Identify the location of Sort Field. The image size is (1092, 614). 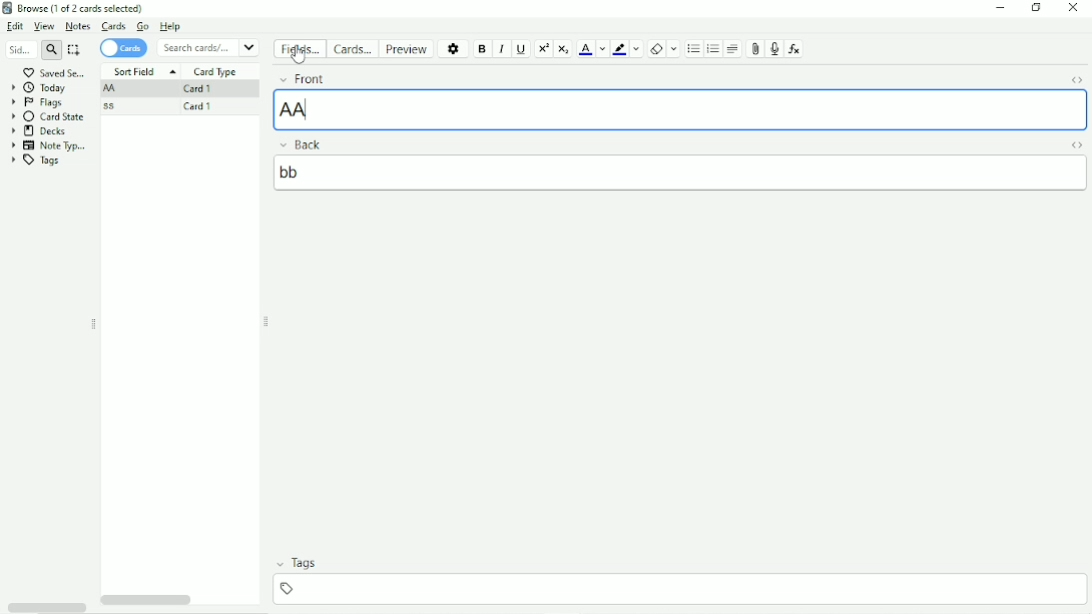
(144, 72).